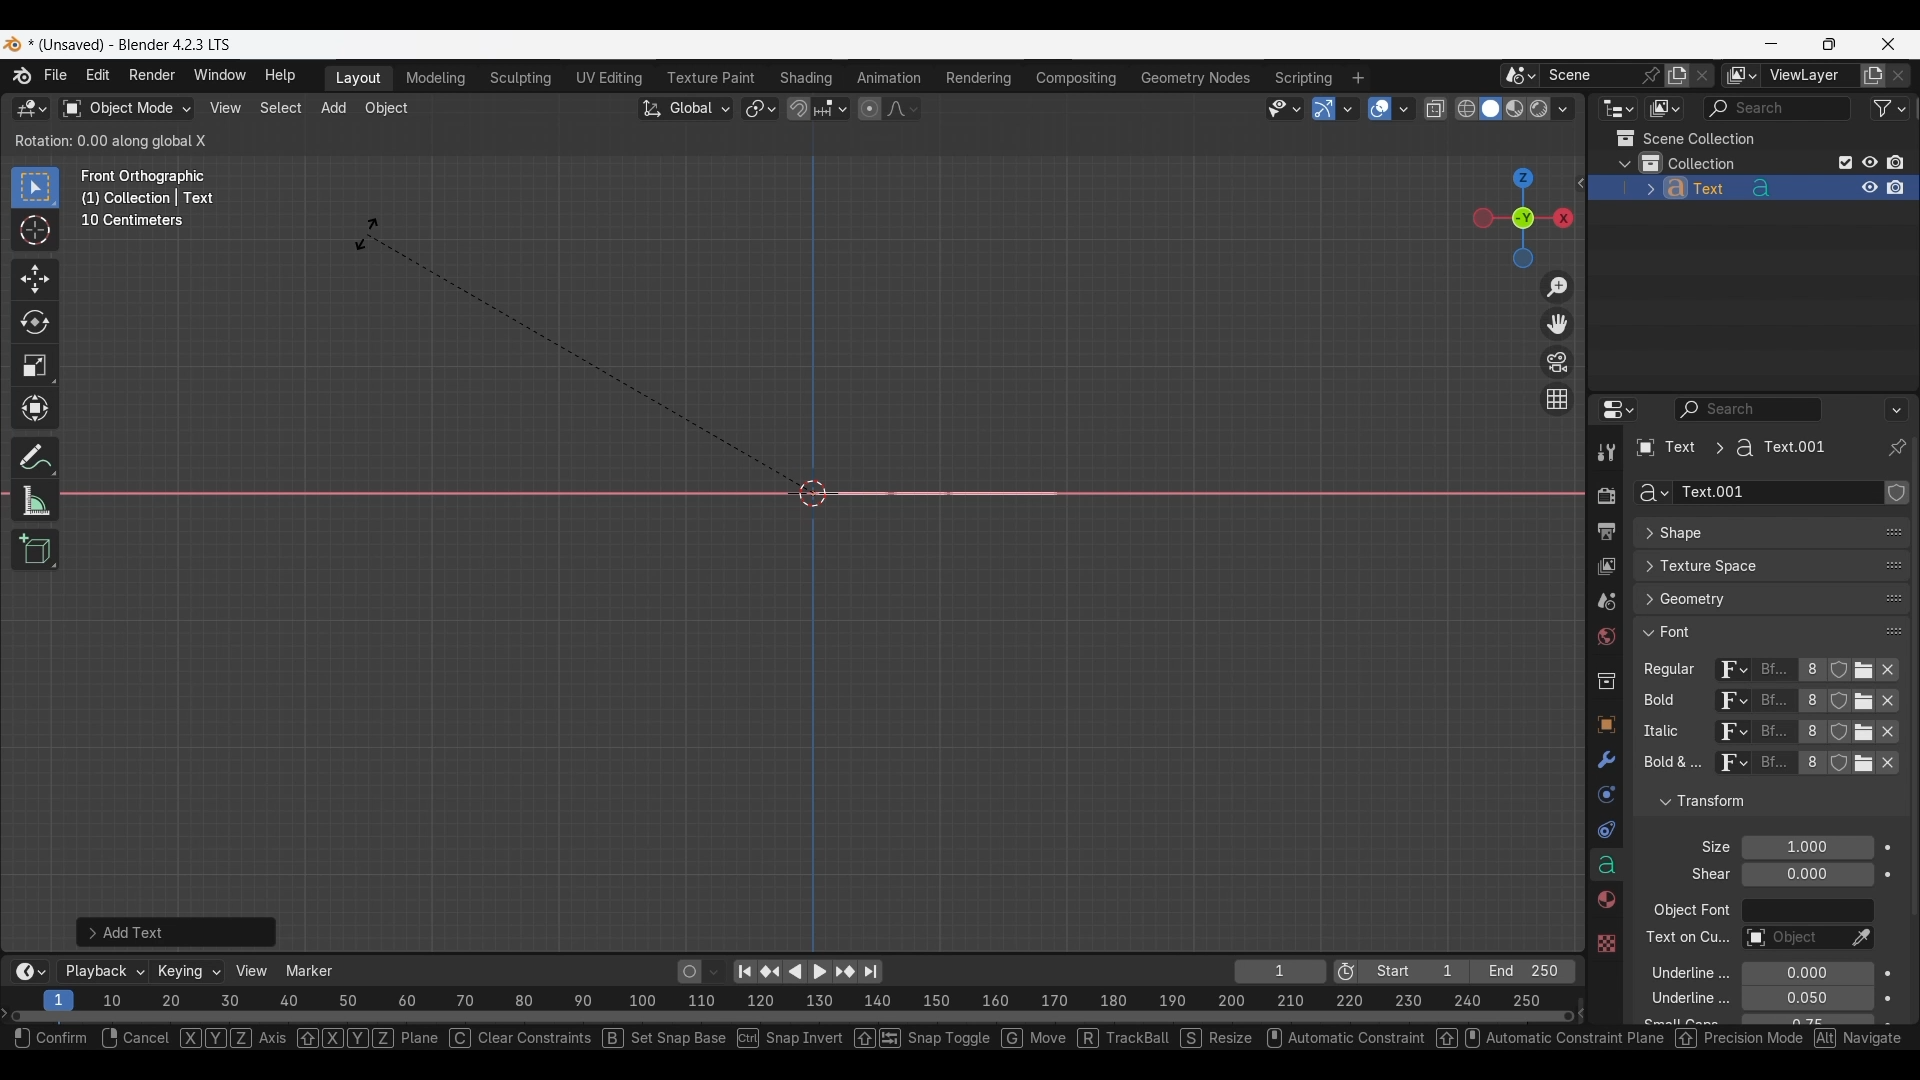 This screenshot has width=1920, height=1080. What do you see at coordinates (1891, 600) in the screenshot?
I see `change position` at bounding box center [1891, 600].